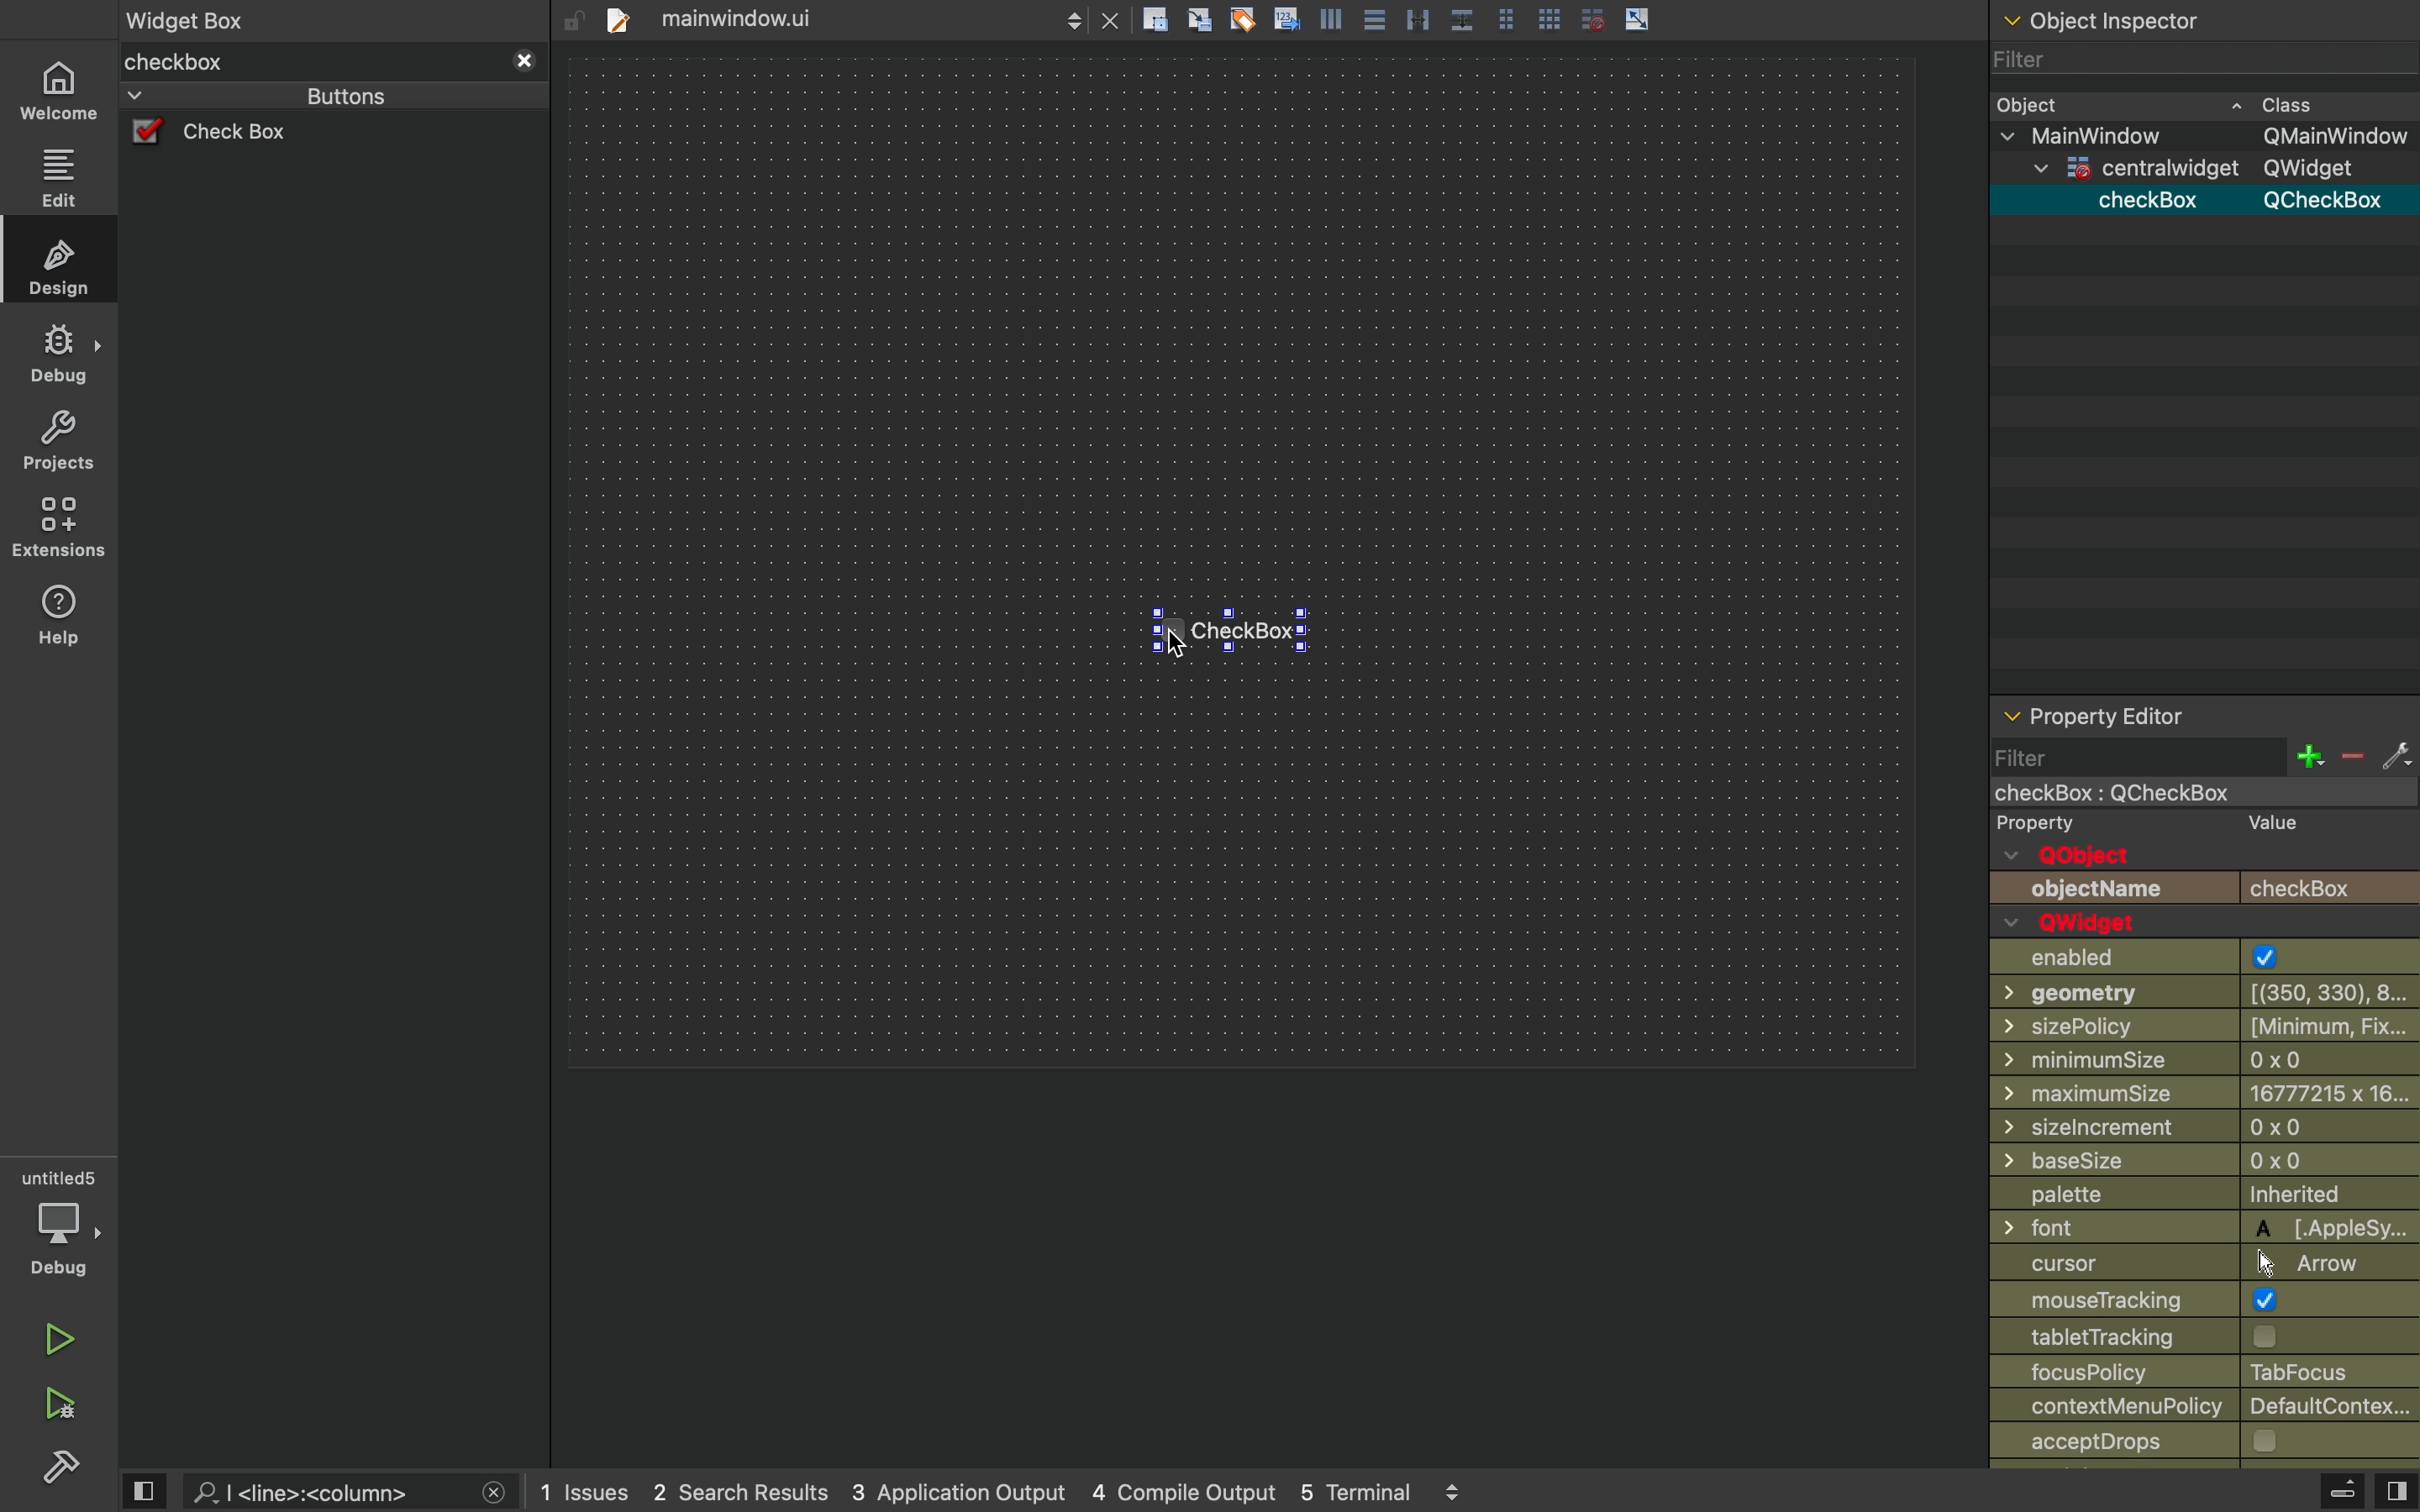 This screenshot has height=1512, width=2420. Describe the element at coordinates (60, 1222) in the screenshot. I see `debug` at that location.